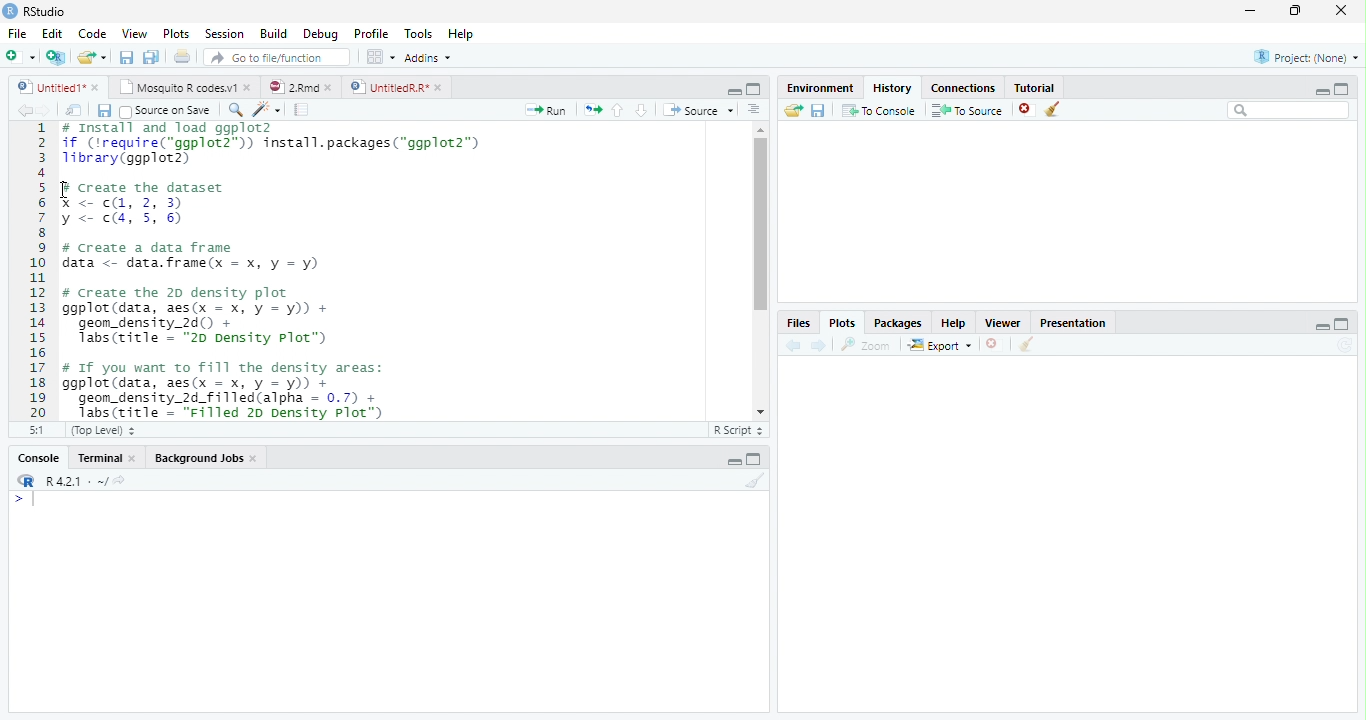 The image size is (1366, 720). I want to click on Terminal, so click(99, 458).